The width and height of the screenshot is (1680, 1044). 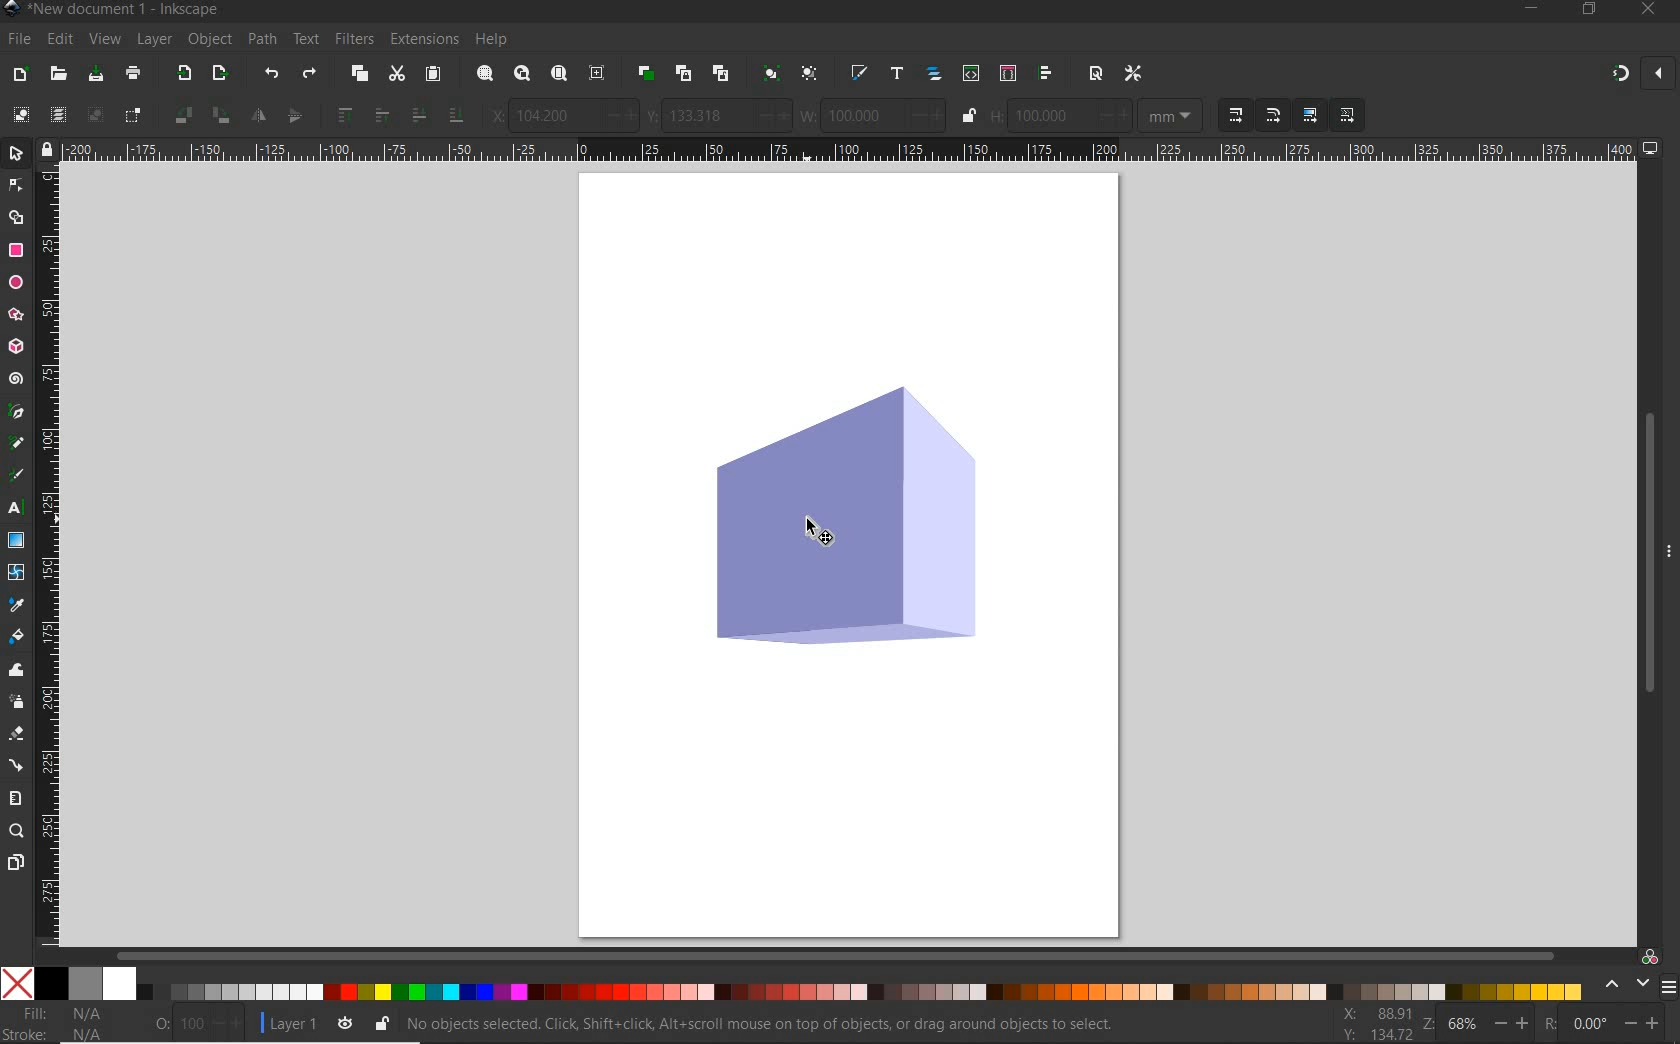 What do you see at coordinates (16, 796) in the screenshot?
I see `MEASURE TOOL` at bounding box center [16, 796].